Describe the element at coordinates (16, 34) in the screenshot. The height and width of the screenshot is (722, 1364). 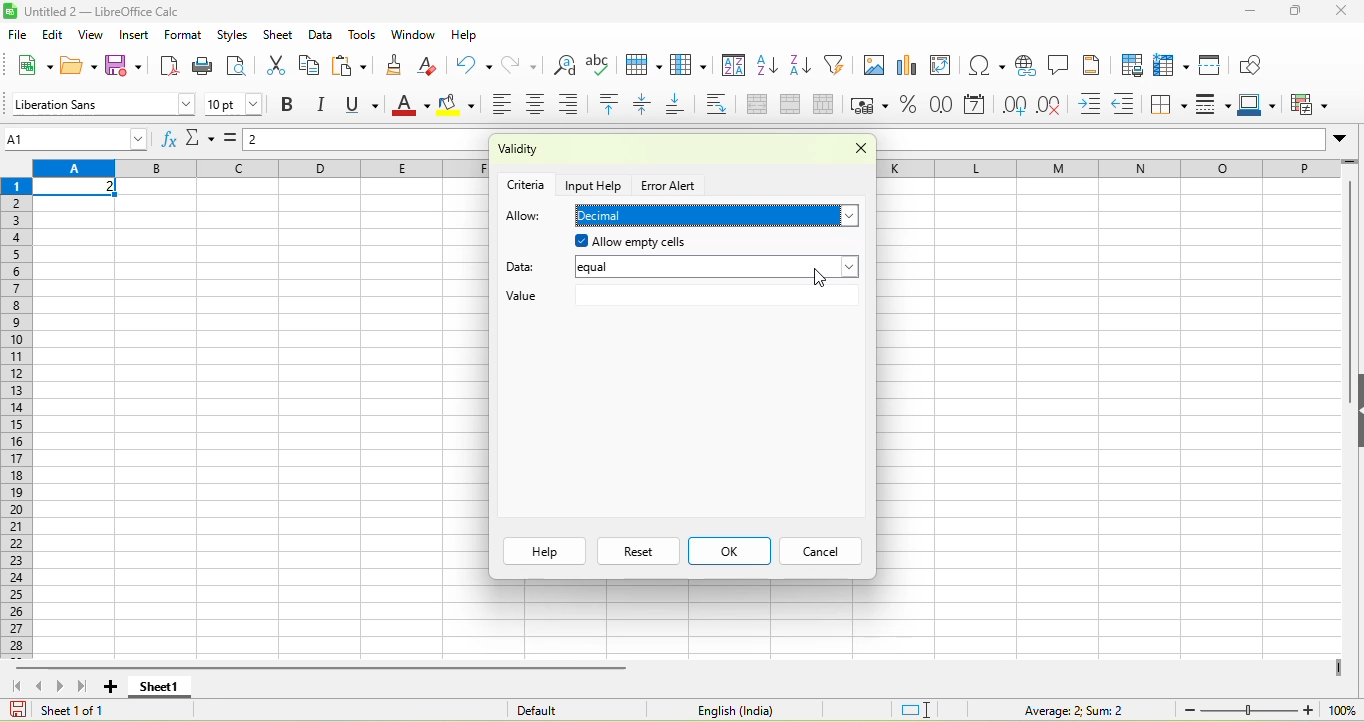
I see `file` at that location.